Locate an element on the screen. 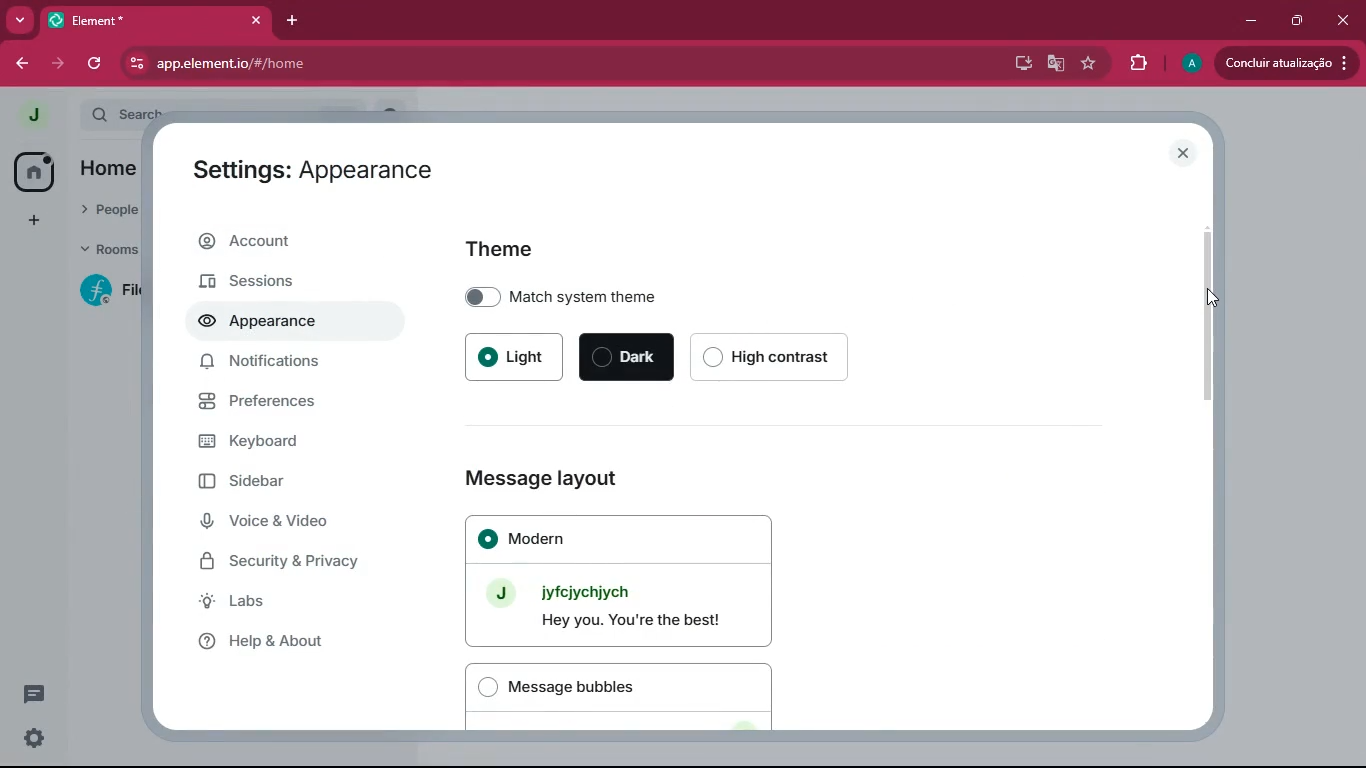 The image size is (1366, 768). preferences is located at coordinates (279, 408).